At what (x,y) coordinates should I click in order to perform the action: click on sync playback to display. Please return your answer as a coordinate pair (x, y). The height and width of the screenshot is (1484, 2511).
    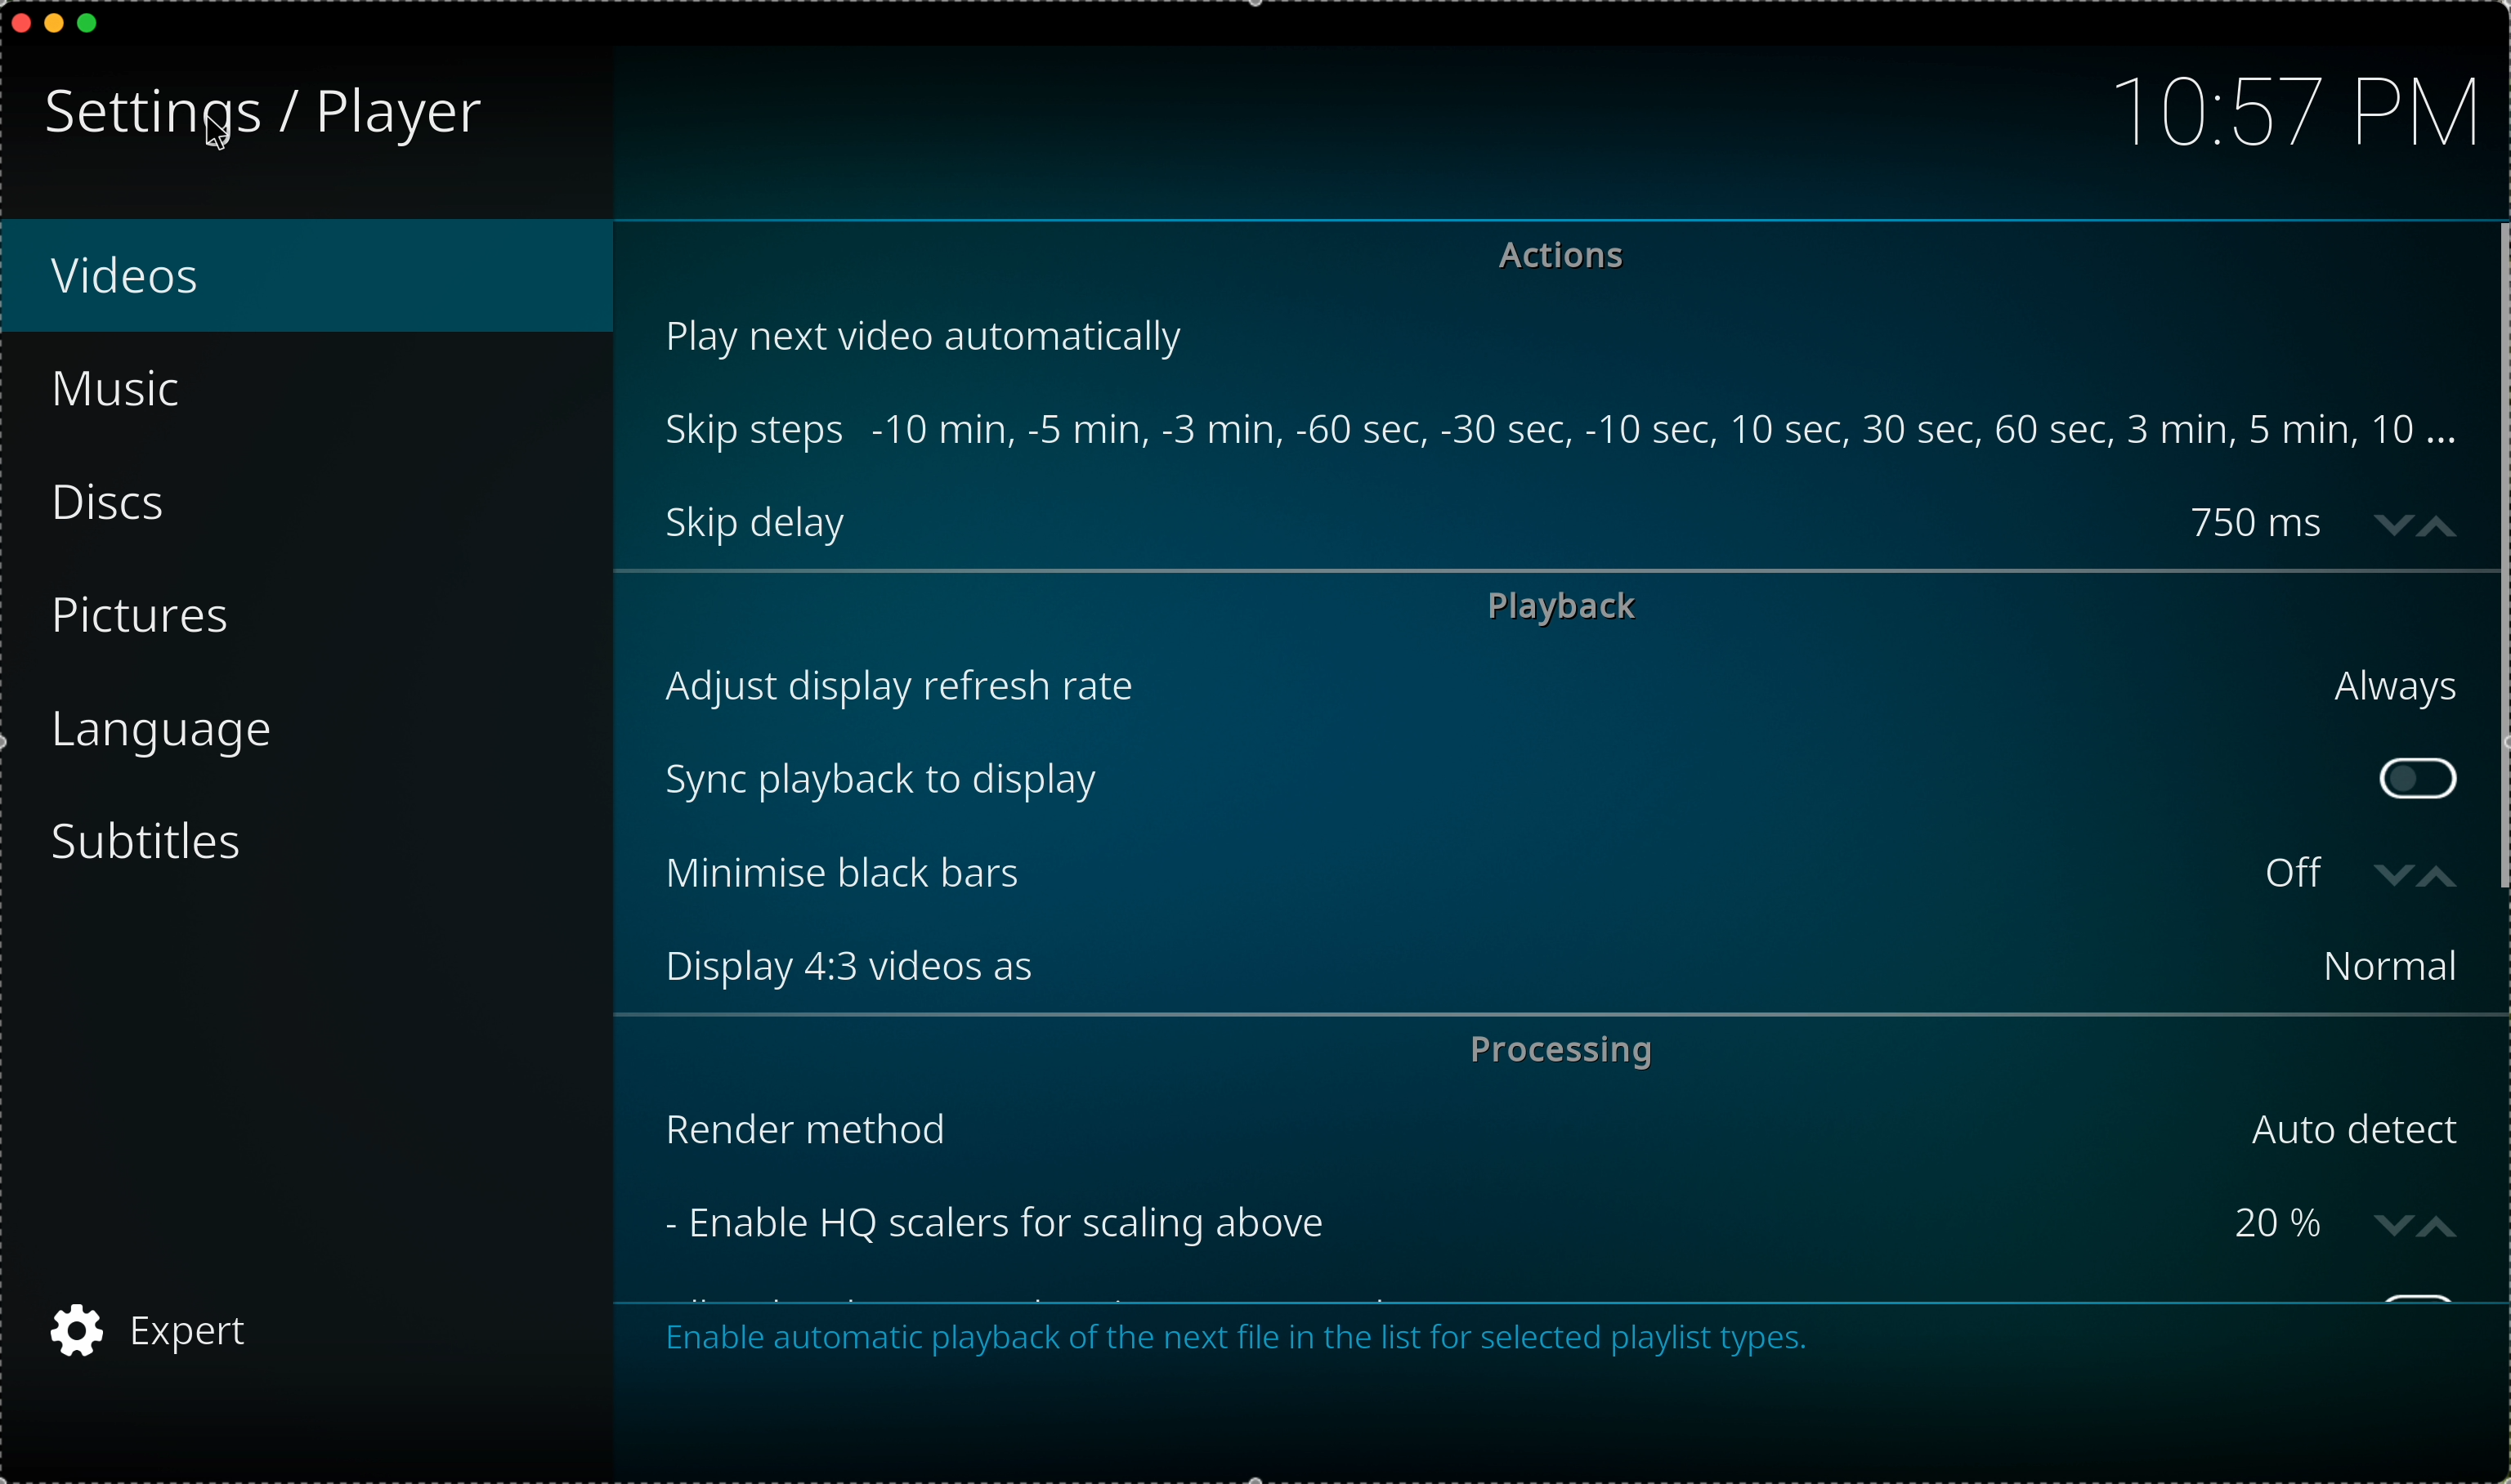
    Looking at the image, I should click on (1506, 779).